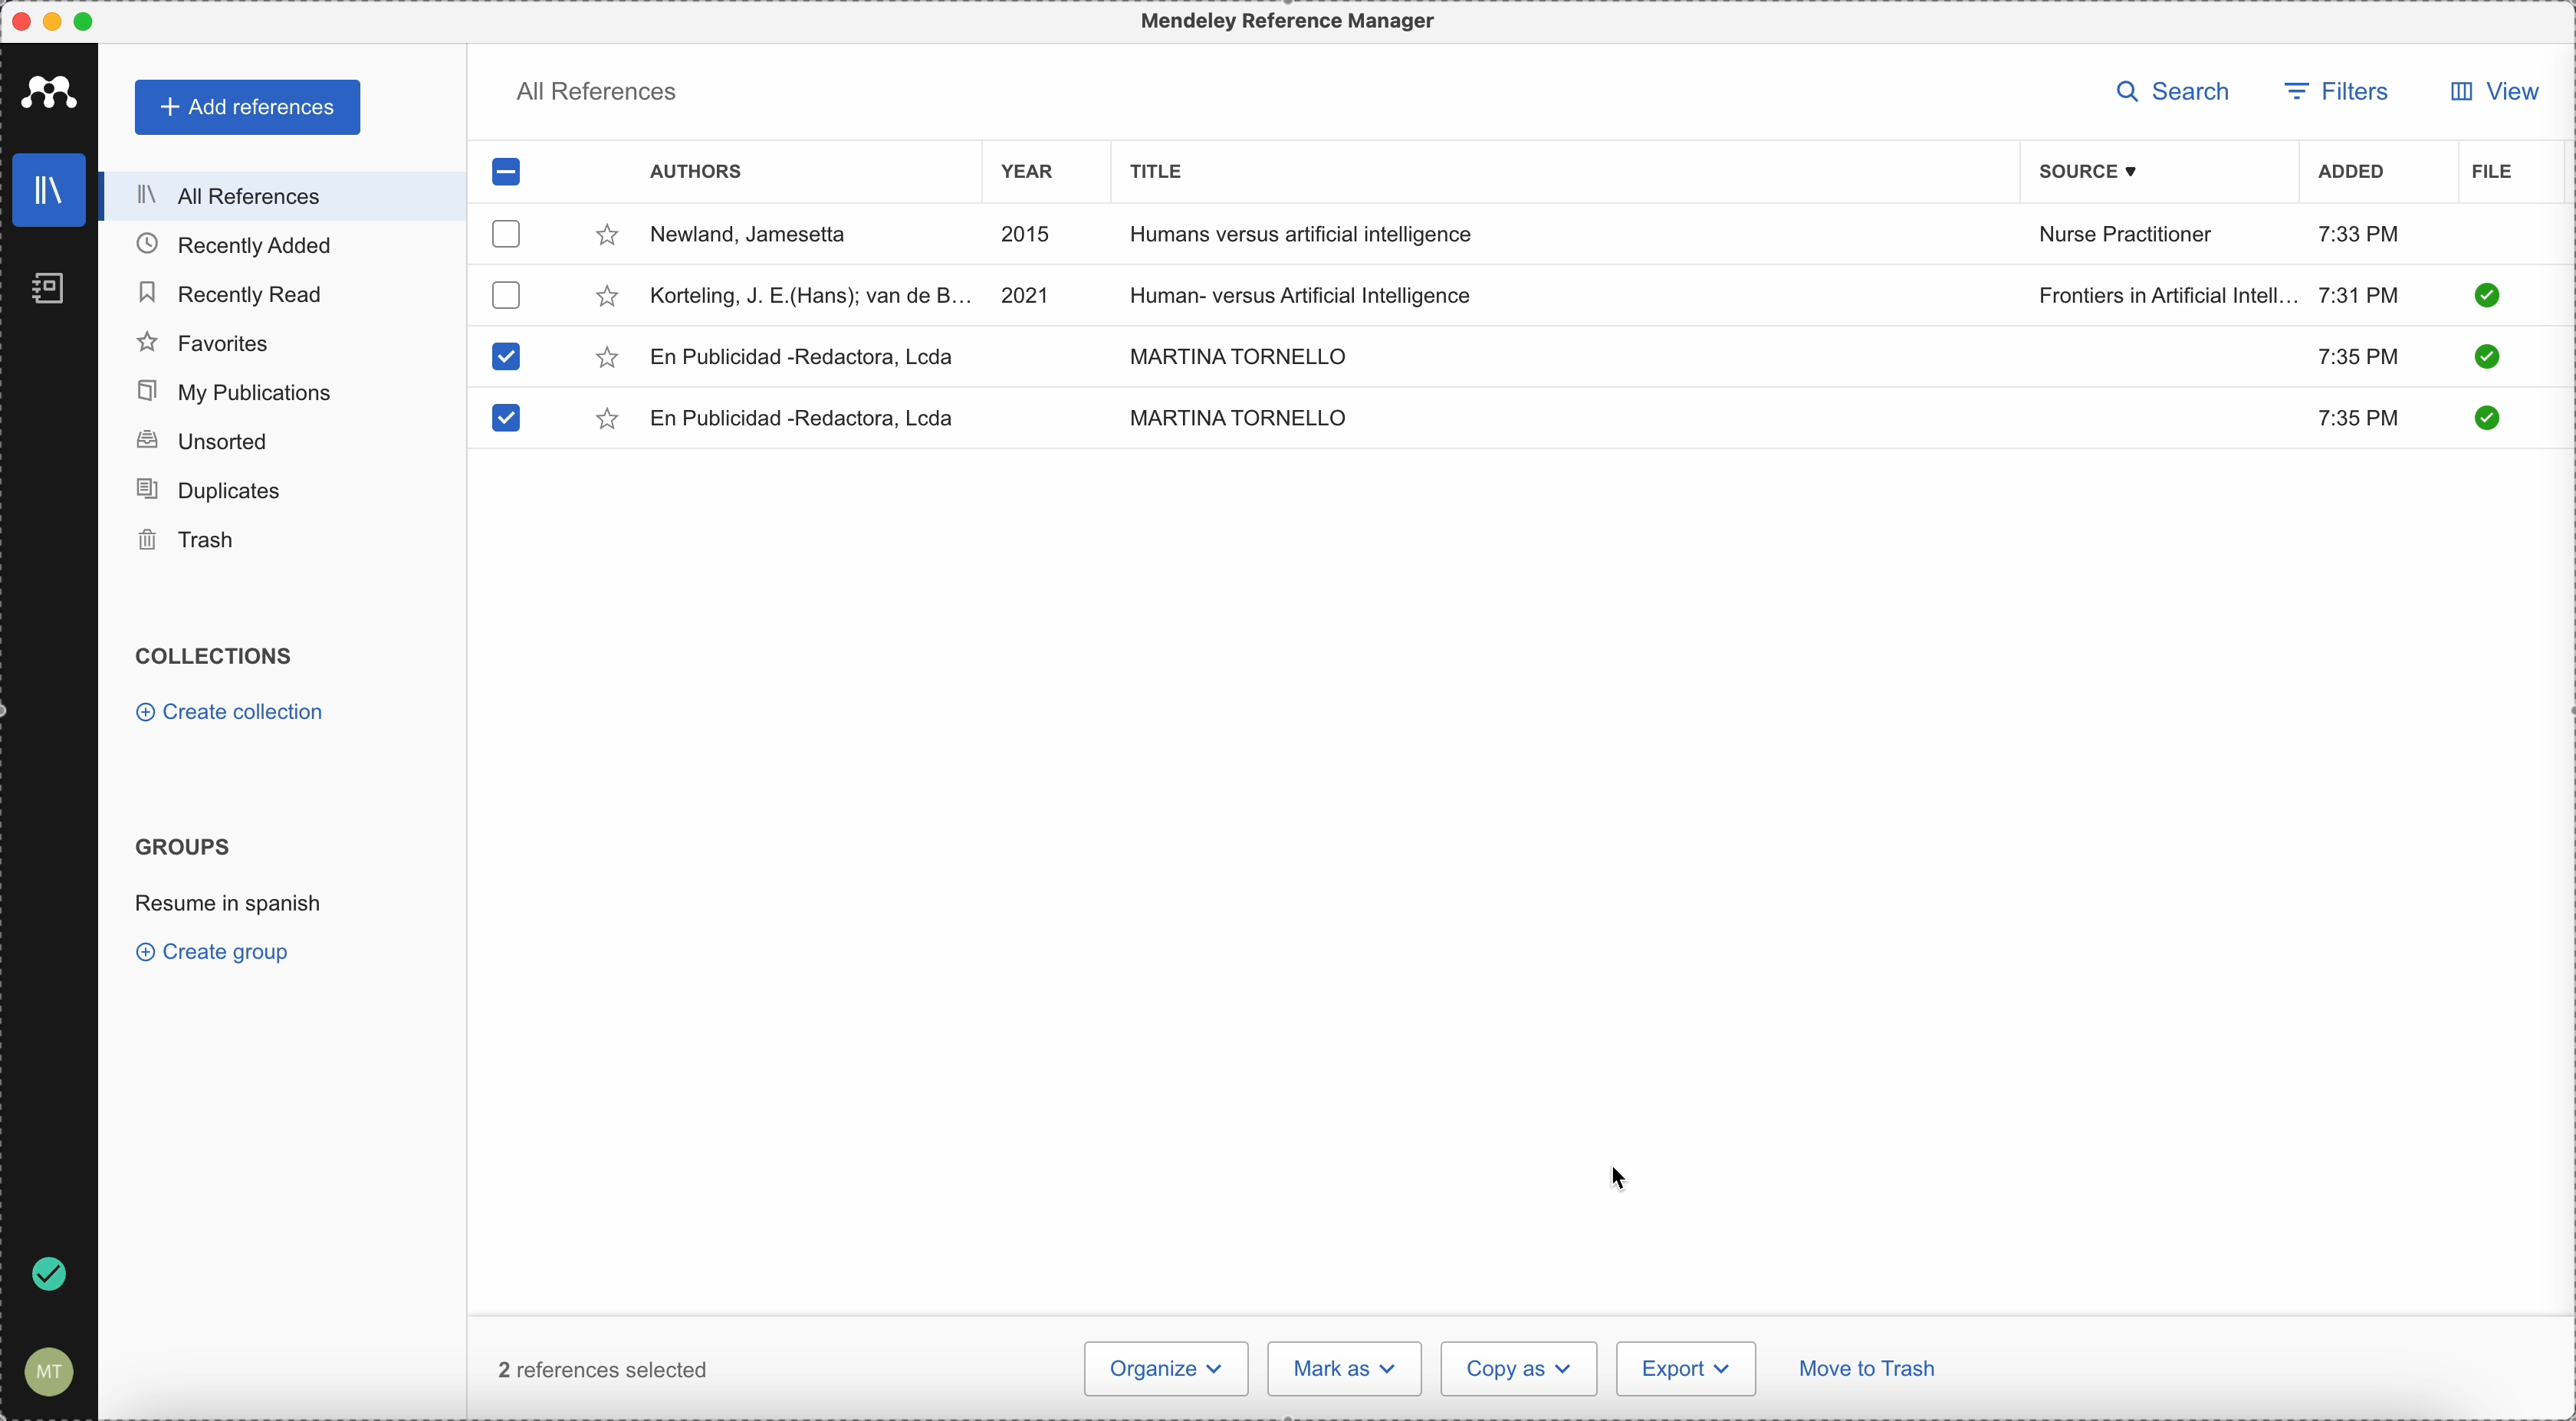 Image resolution: width=2576 pixels, height=1421 pixels. I want to click on close program, so click(21, 22).